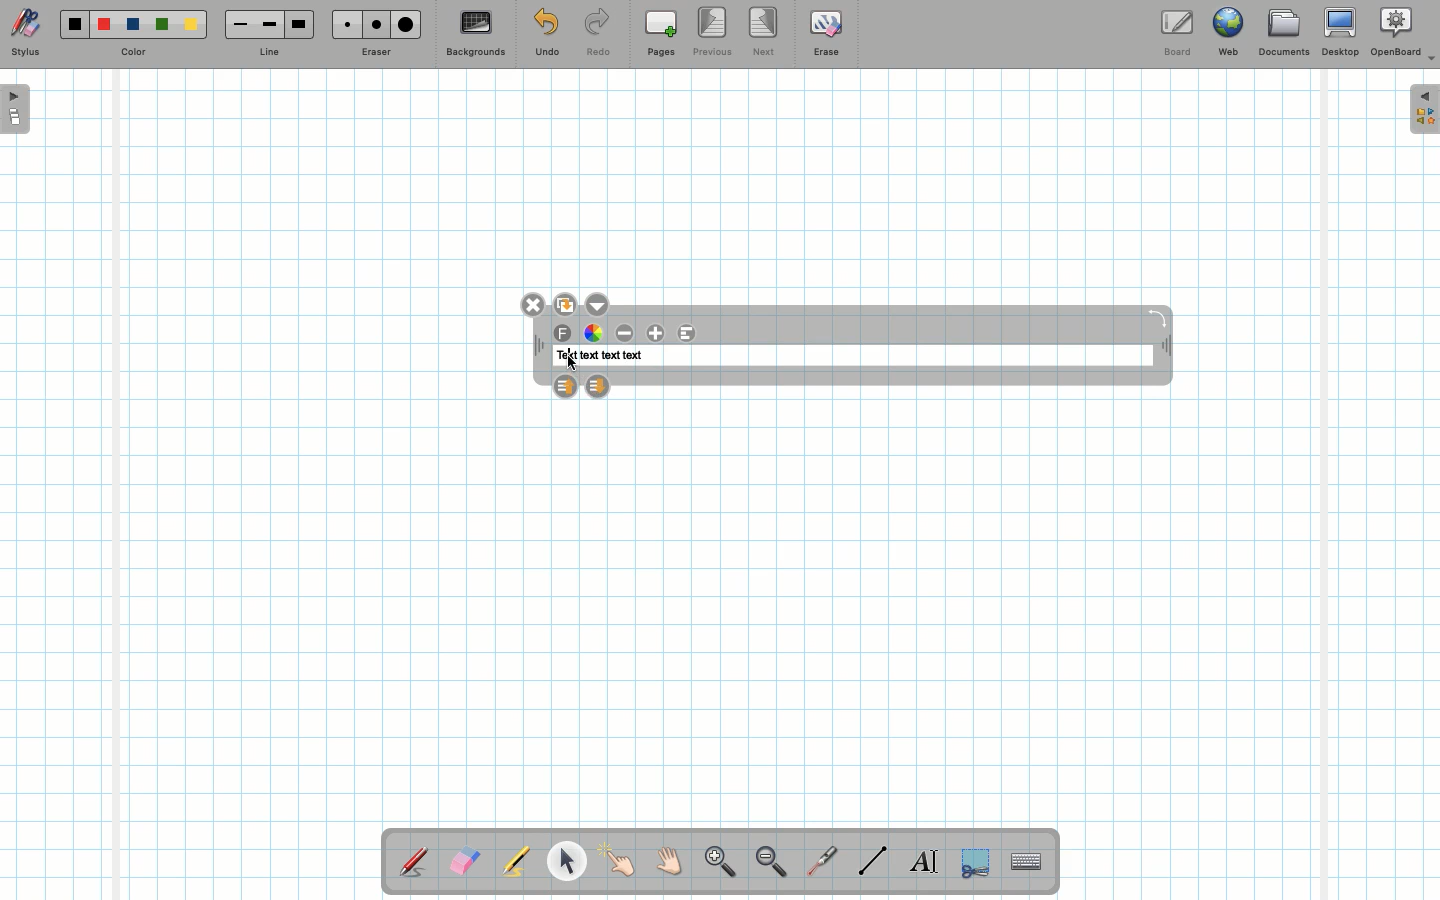 Image resolution: width=1440 pixels, height=900 pixels. I want to click on Previous, so click(714, 33).